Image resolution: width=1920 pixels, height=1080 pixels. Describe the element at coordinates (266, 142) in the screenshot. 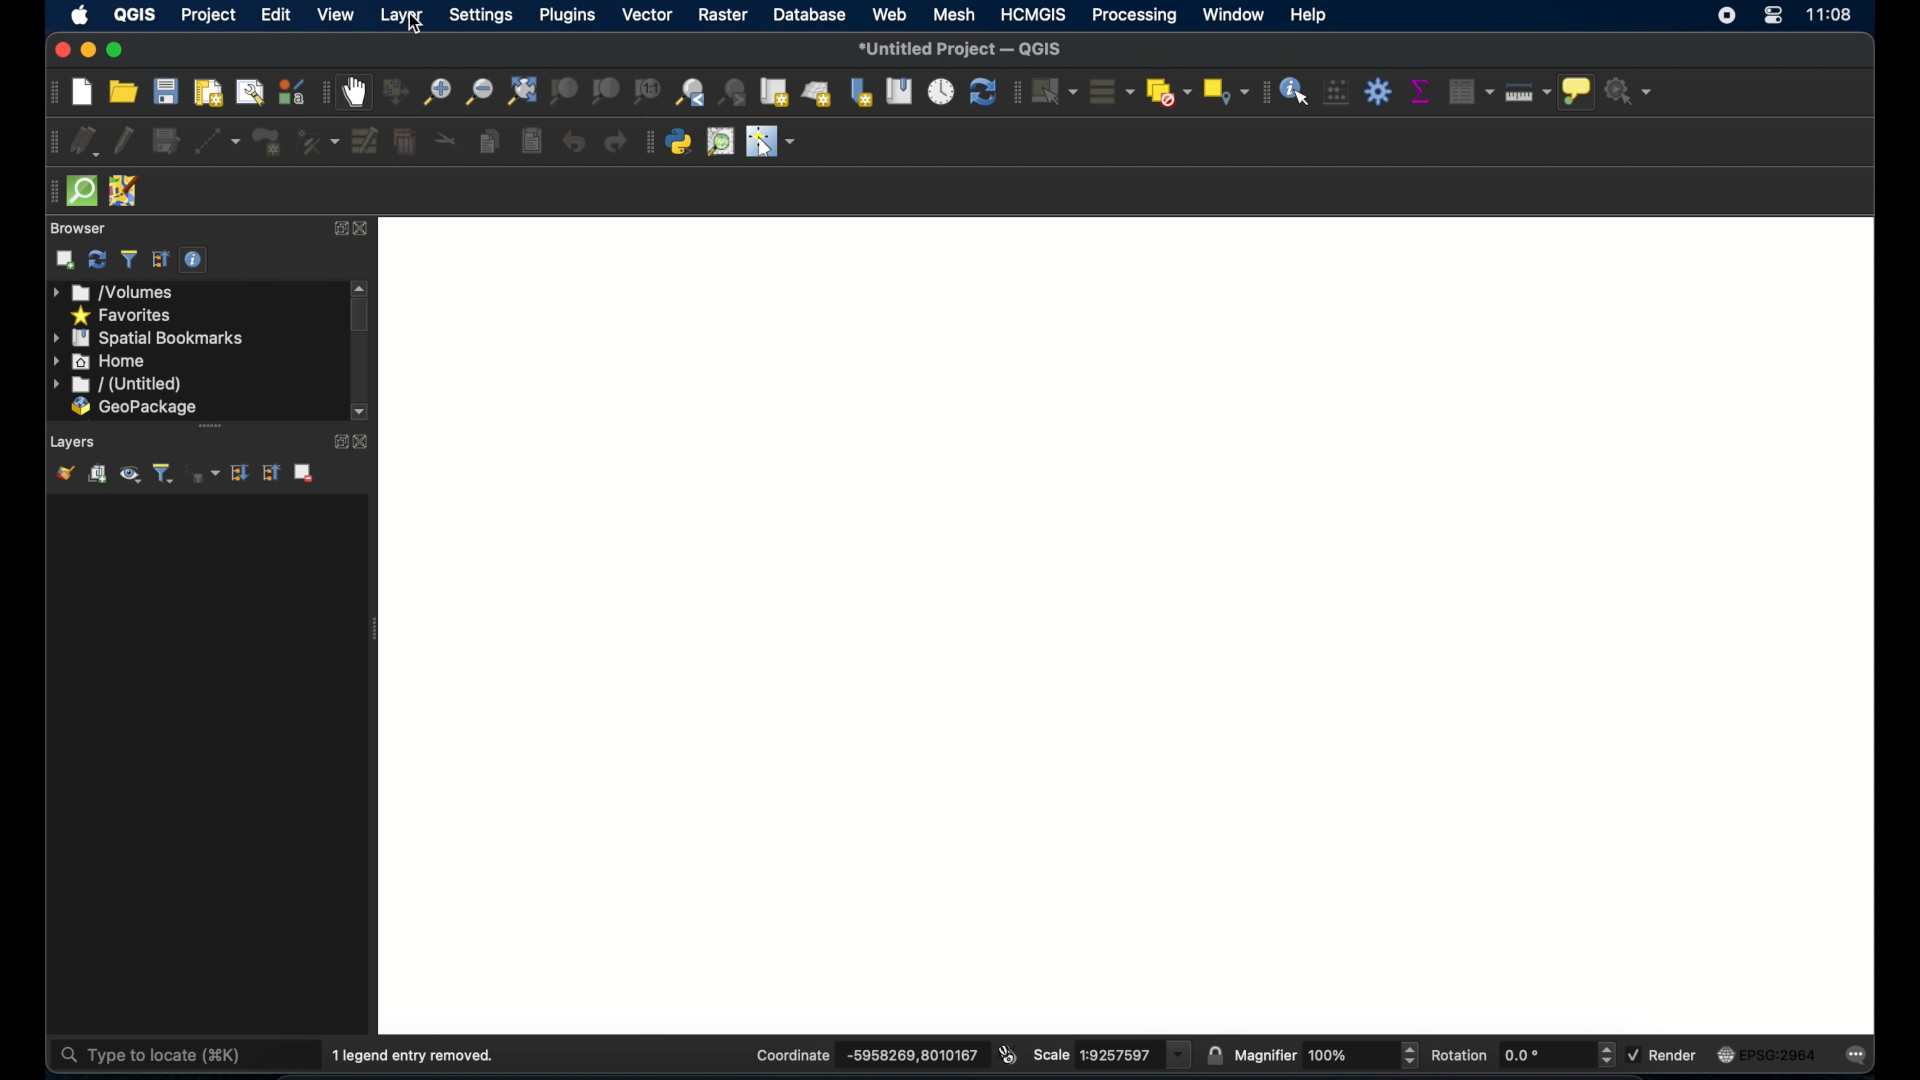

I see `add polygon feature` at that location.